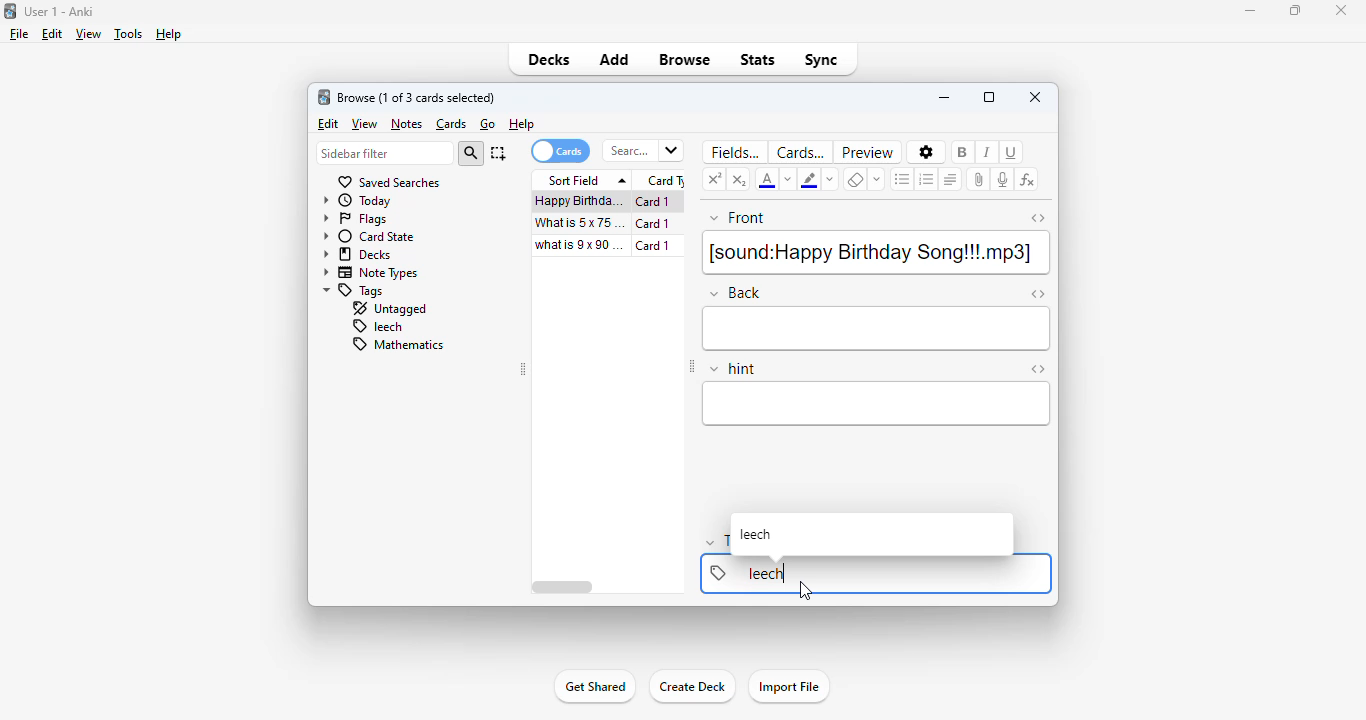  I want to click on text highlighting color, so click(809, 179).